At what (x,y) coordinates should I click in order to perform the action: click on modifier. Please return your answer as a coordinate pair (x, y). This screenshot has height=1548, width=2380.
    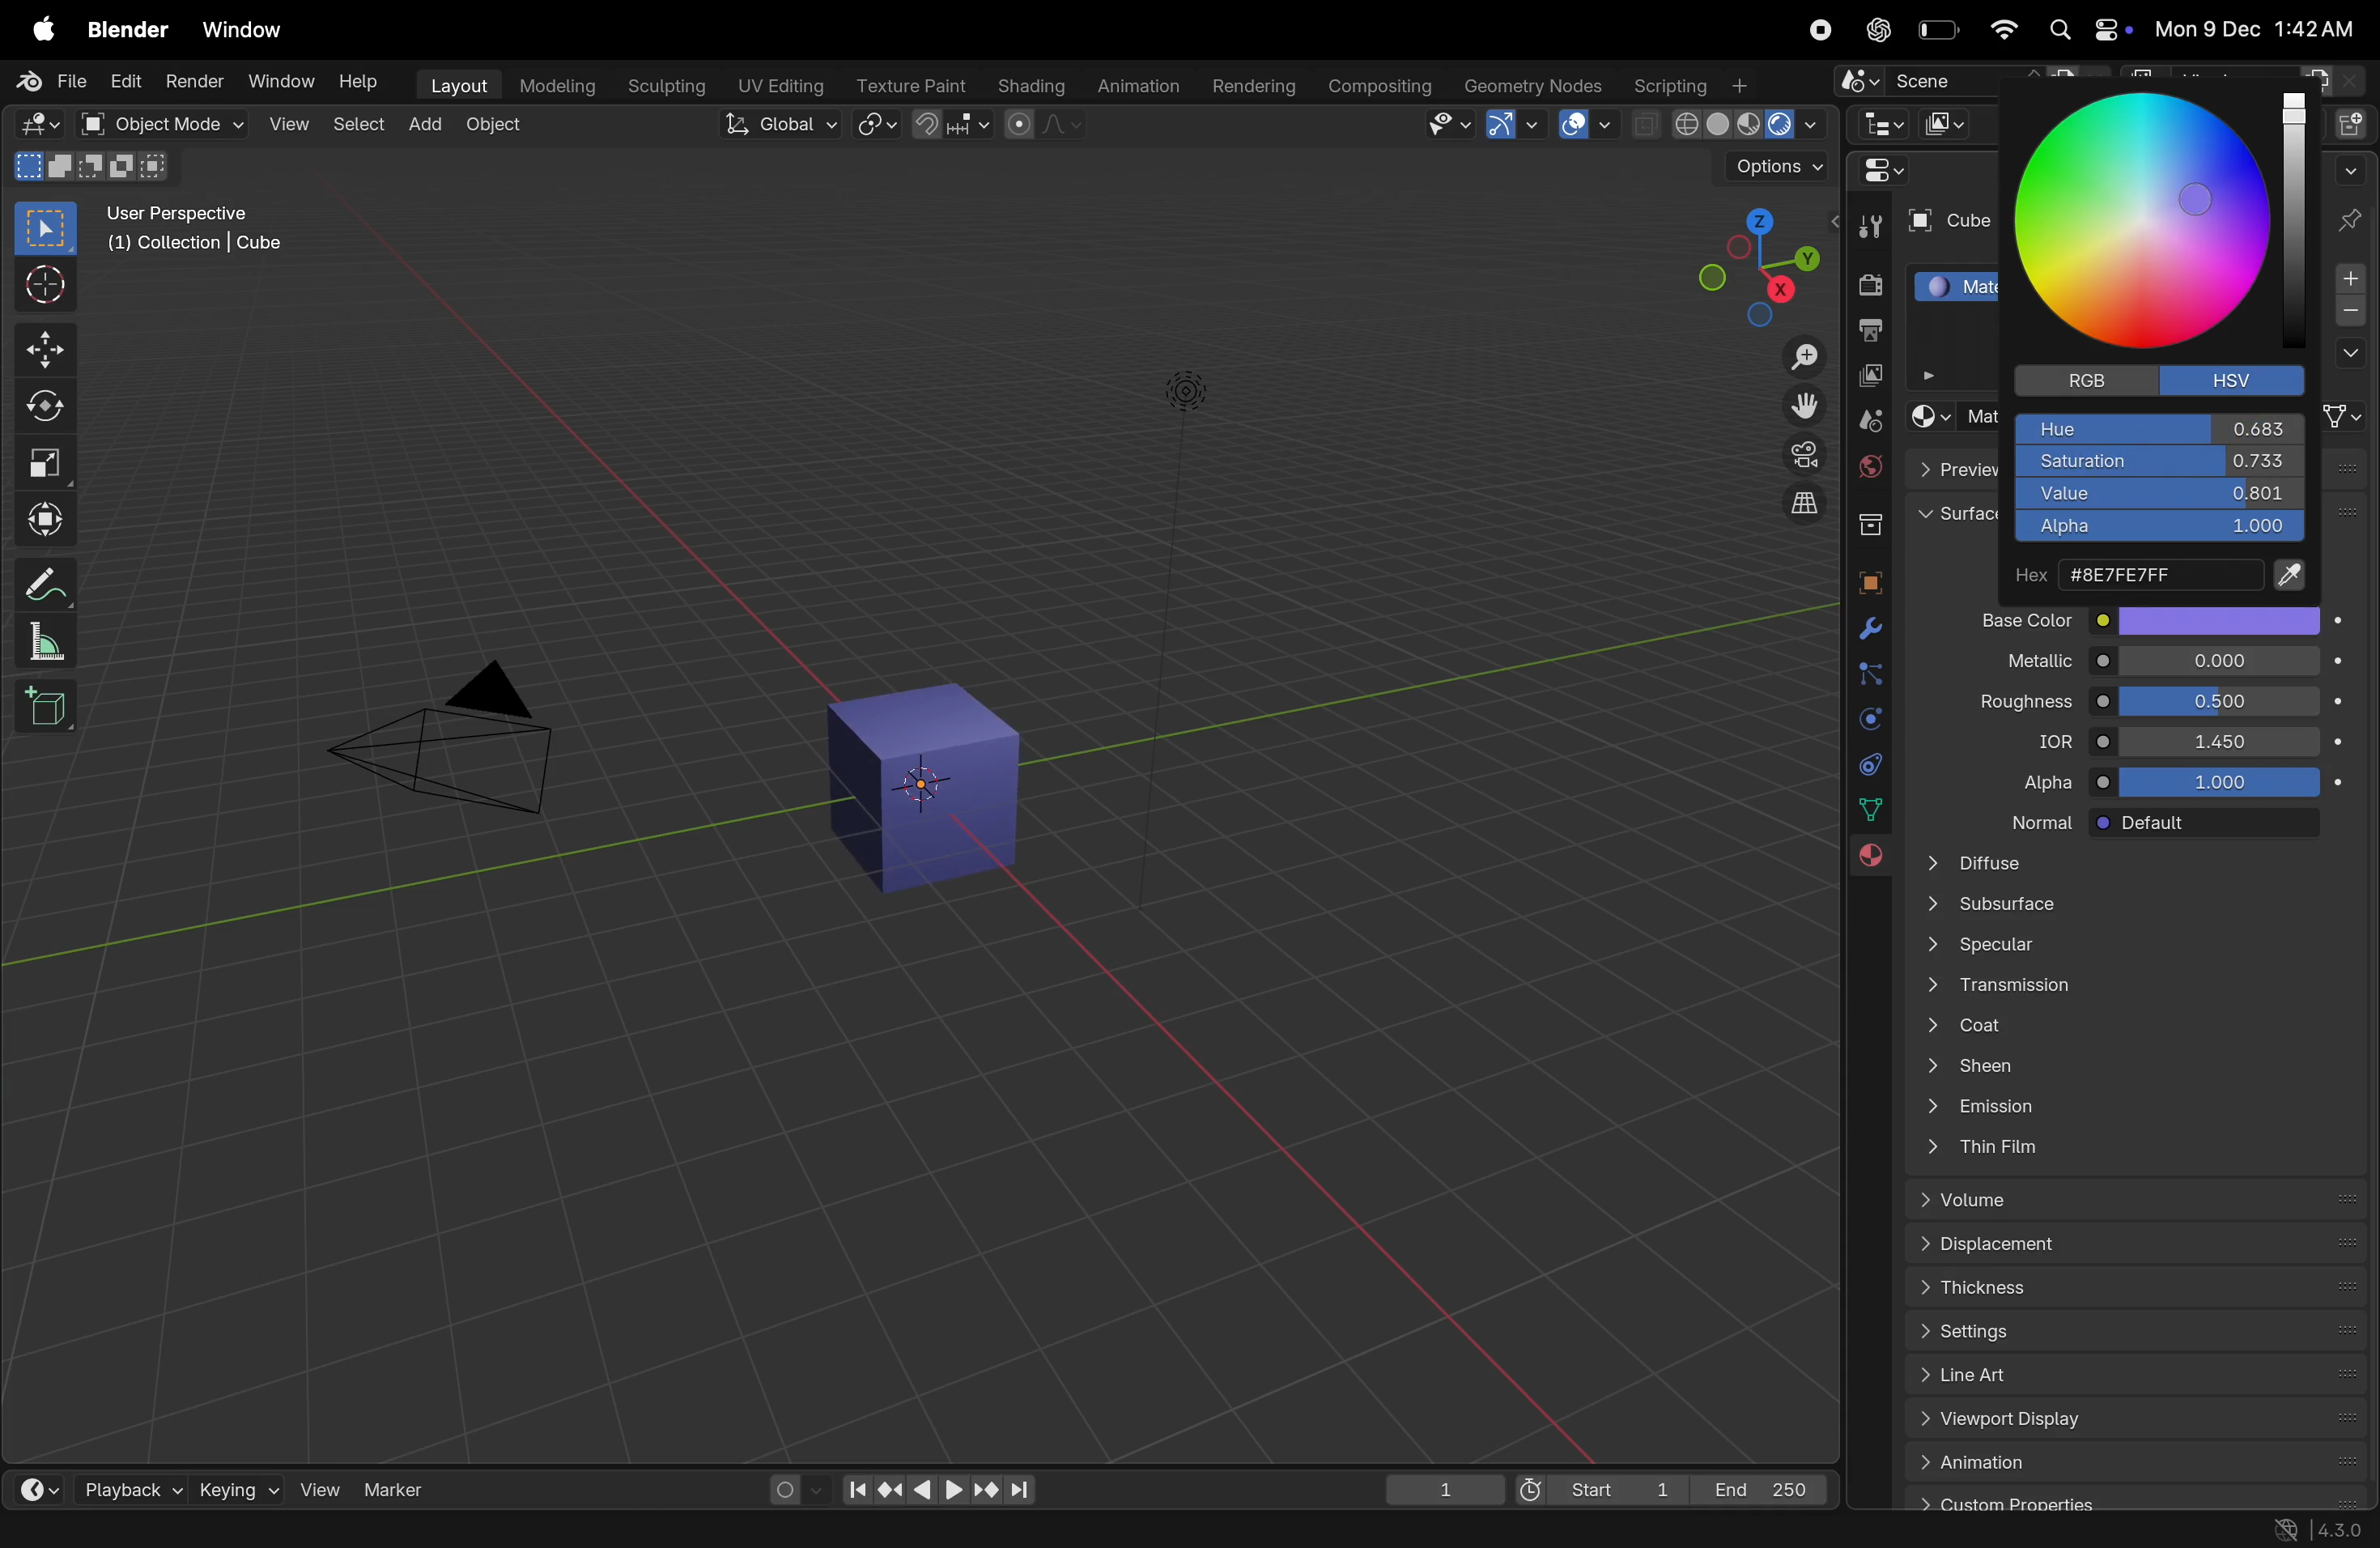
    Looking at the image, I should click on (161, 1530).